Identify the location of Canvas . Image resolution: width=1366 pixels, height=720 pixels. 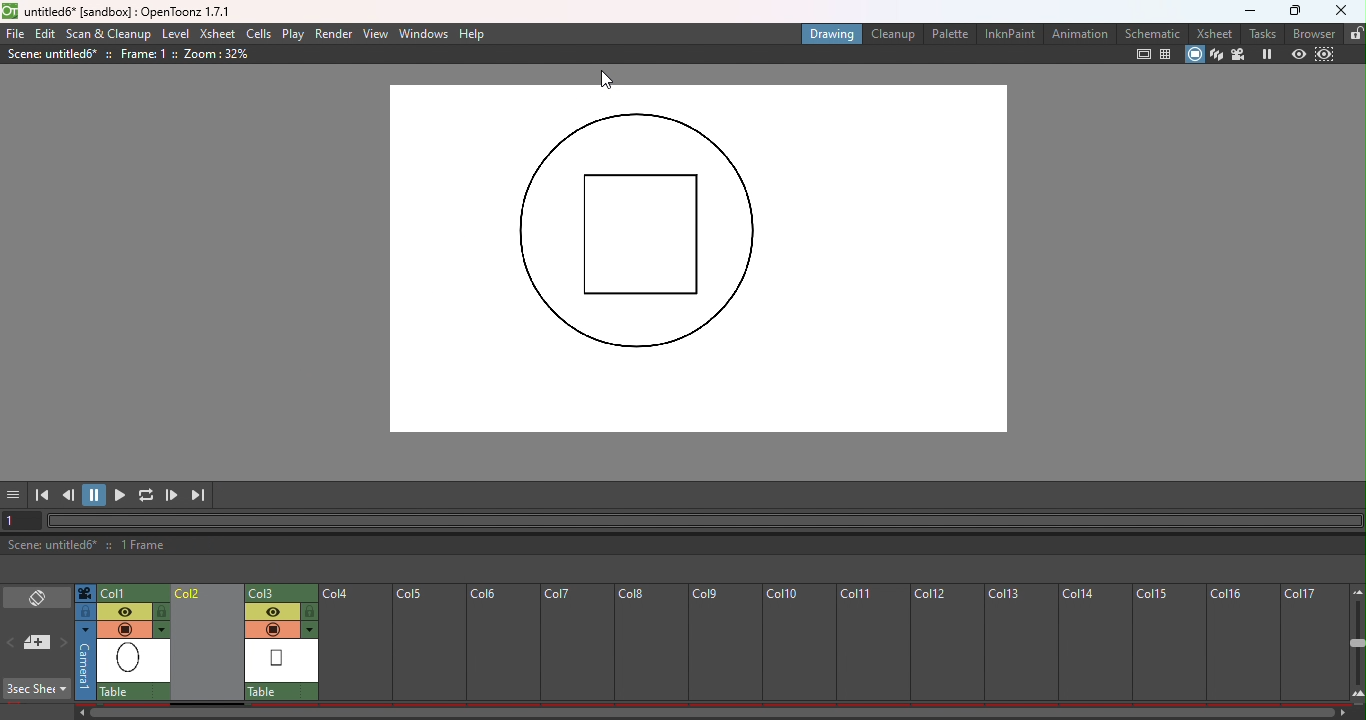
(694, 261).